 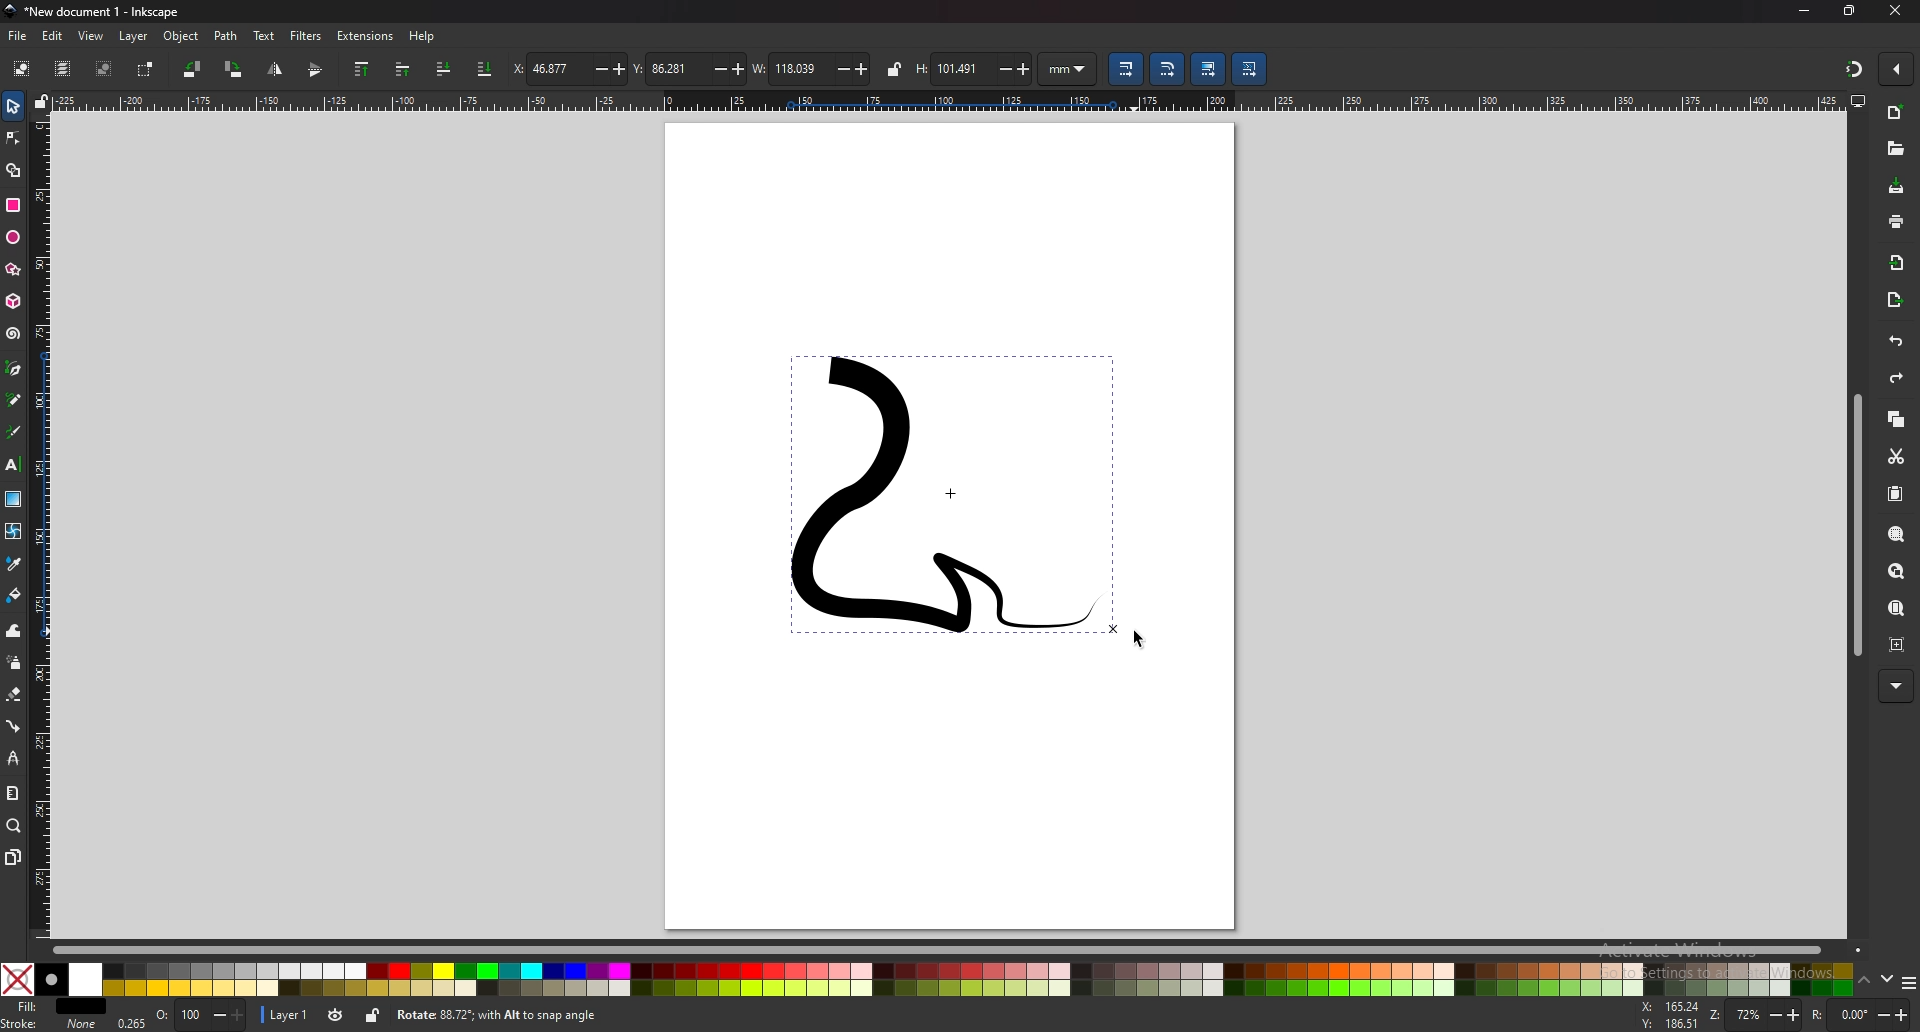 I want to click on ZOOM, so click(x=1757, y=1014).